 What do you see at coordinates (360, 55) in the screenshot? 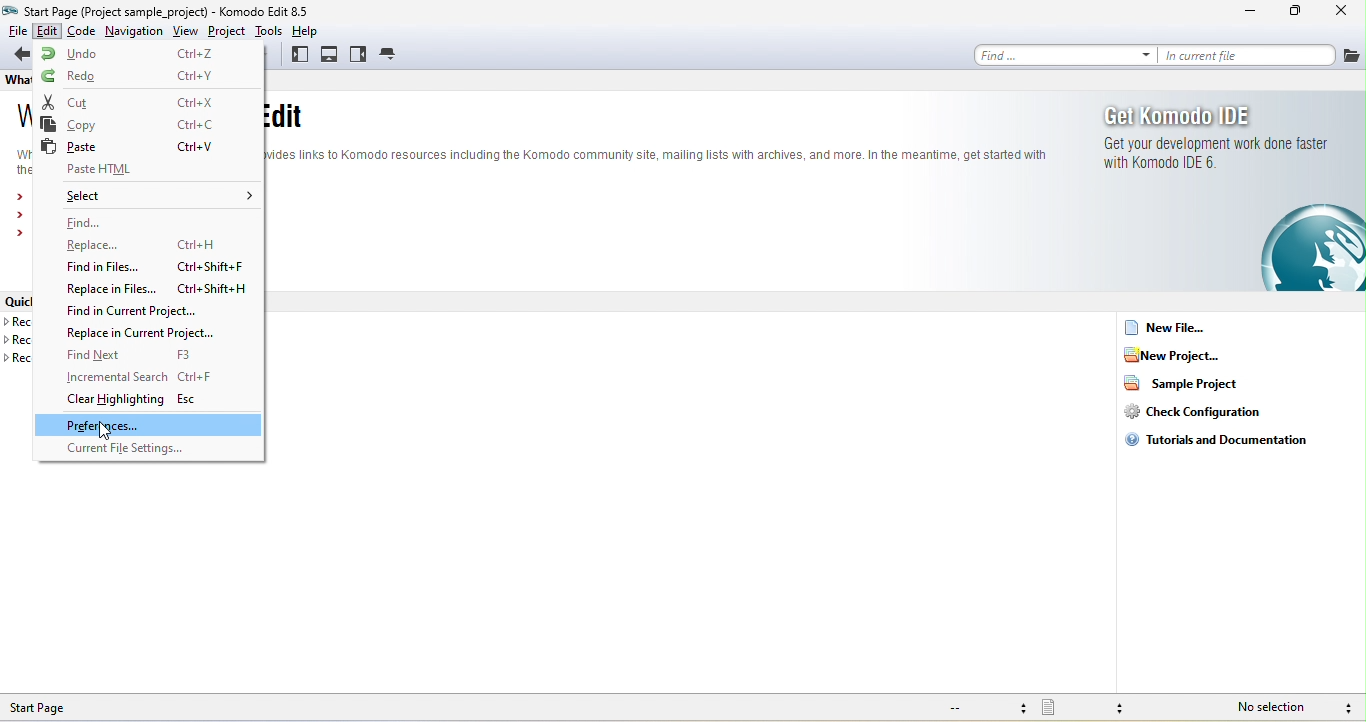
I see `right pane` at bounding box center [360, 55].